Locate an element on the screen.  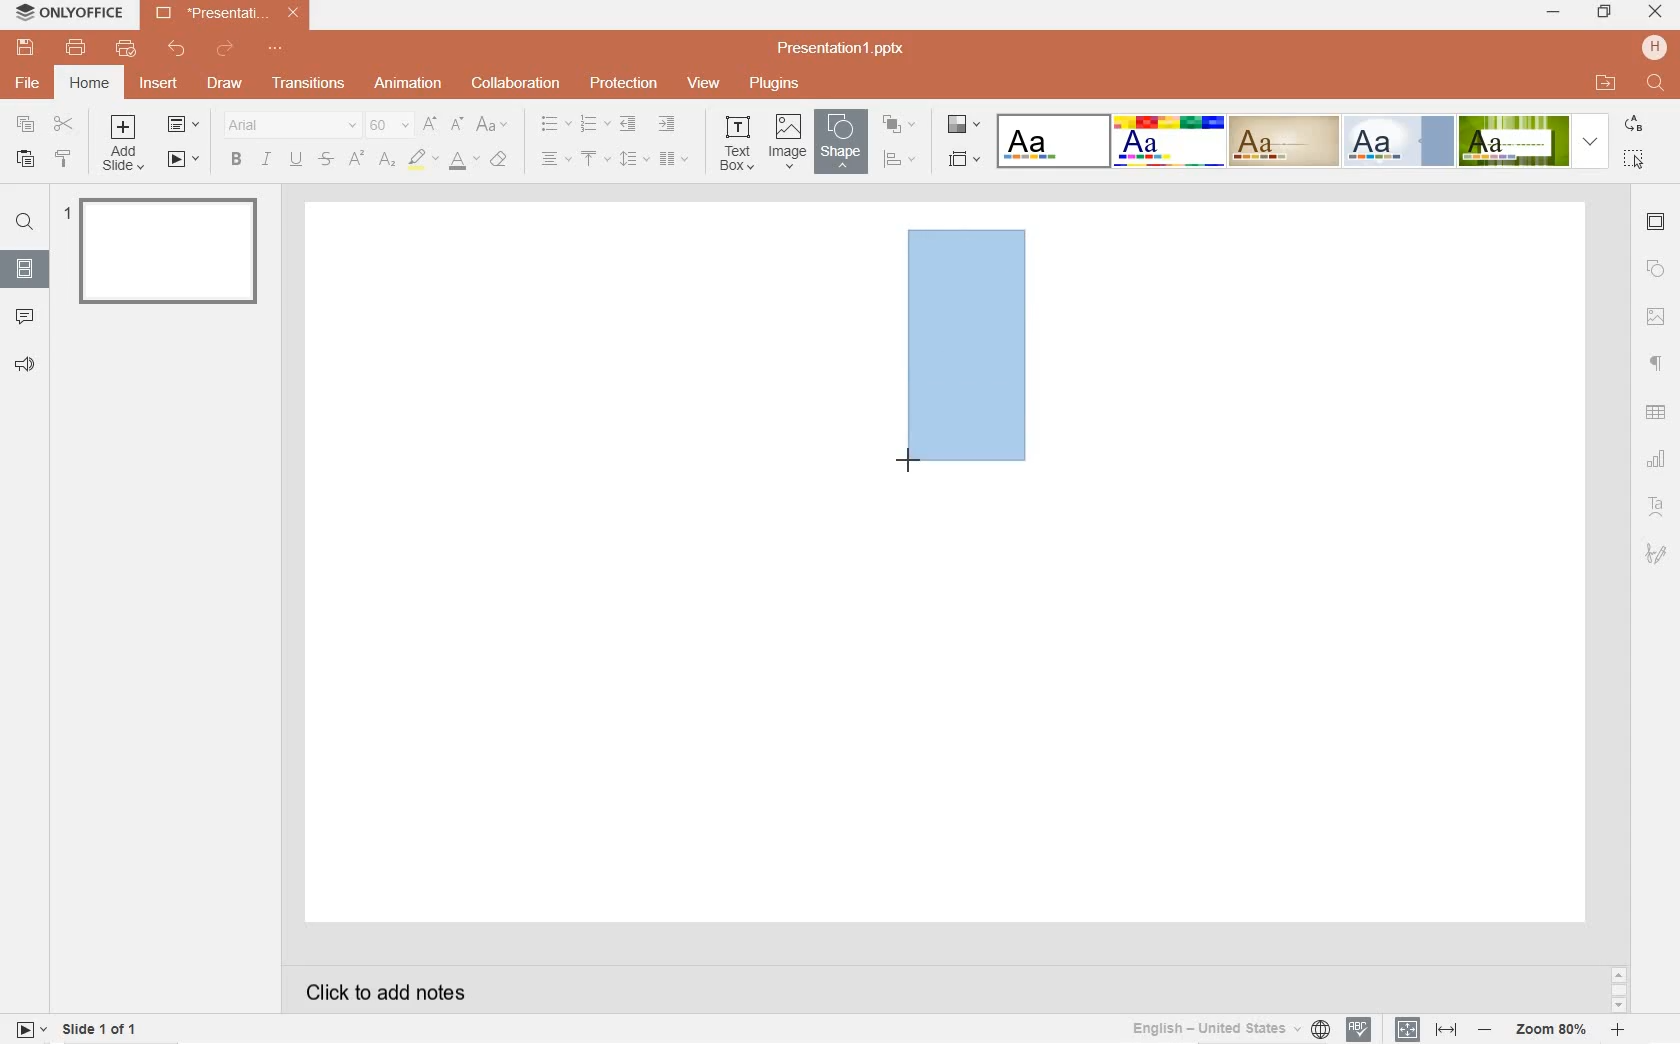
protection is located at coordinates (623, 85).